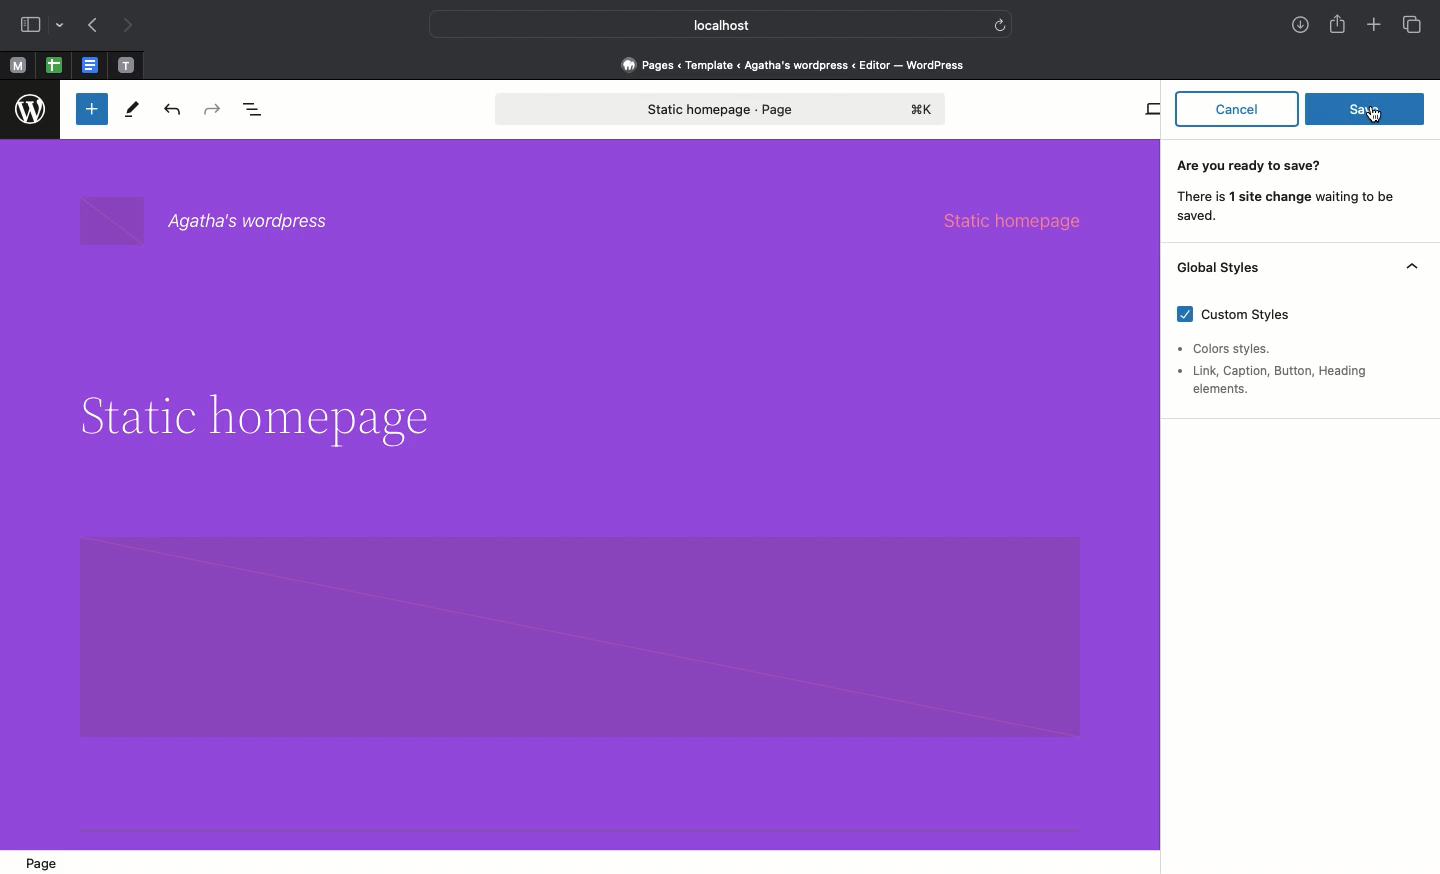 The image size is (1440, 874). I want to click on Pinned tab, so click(127, 66).